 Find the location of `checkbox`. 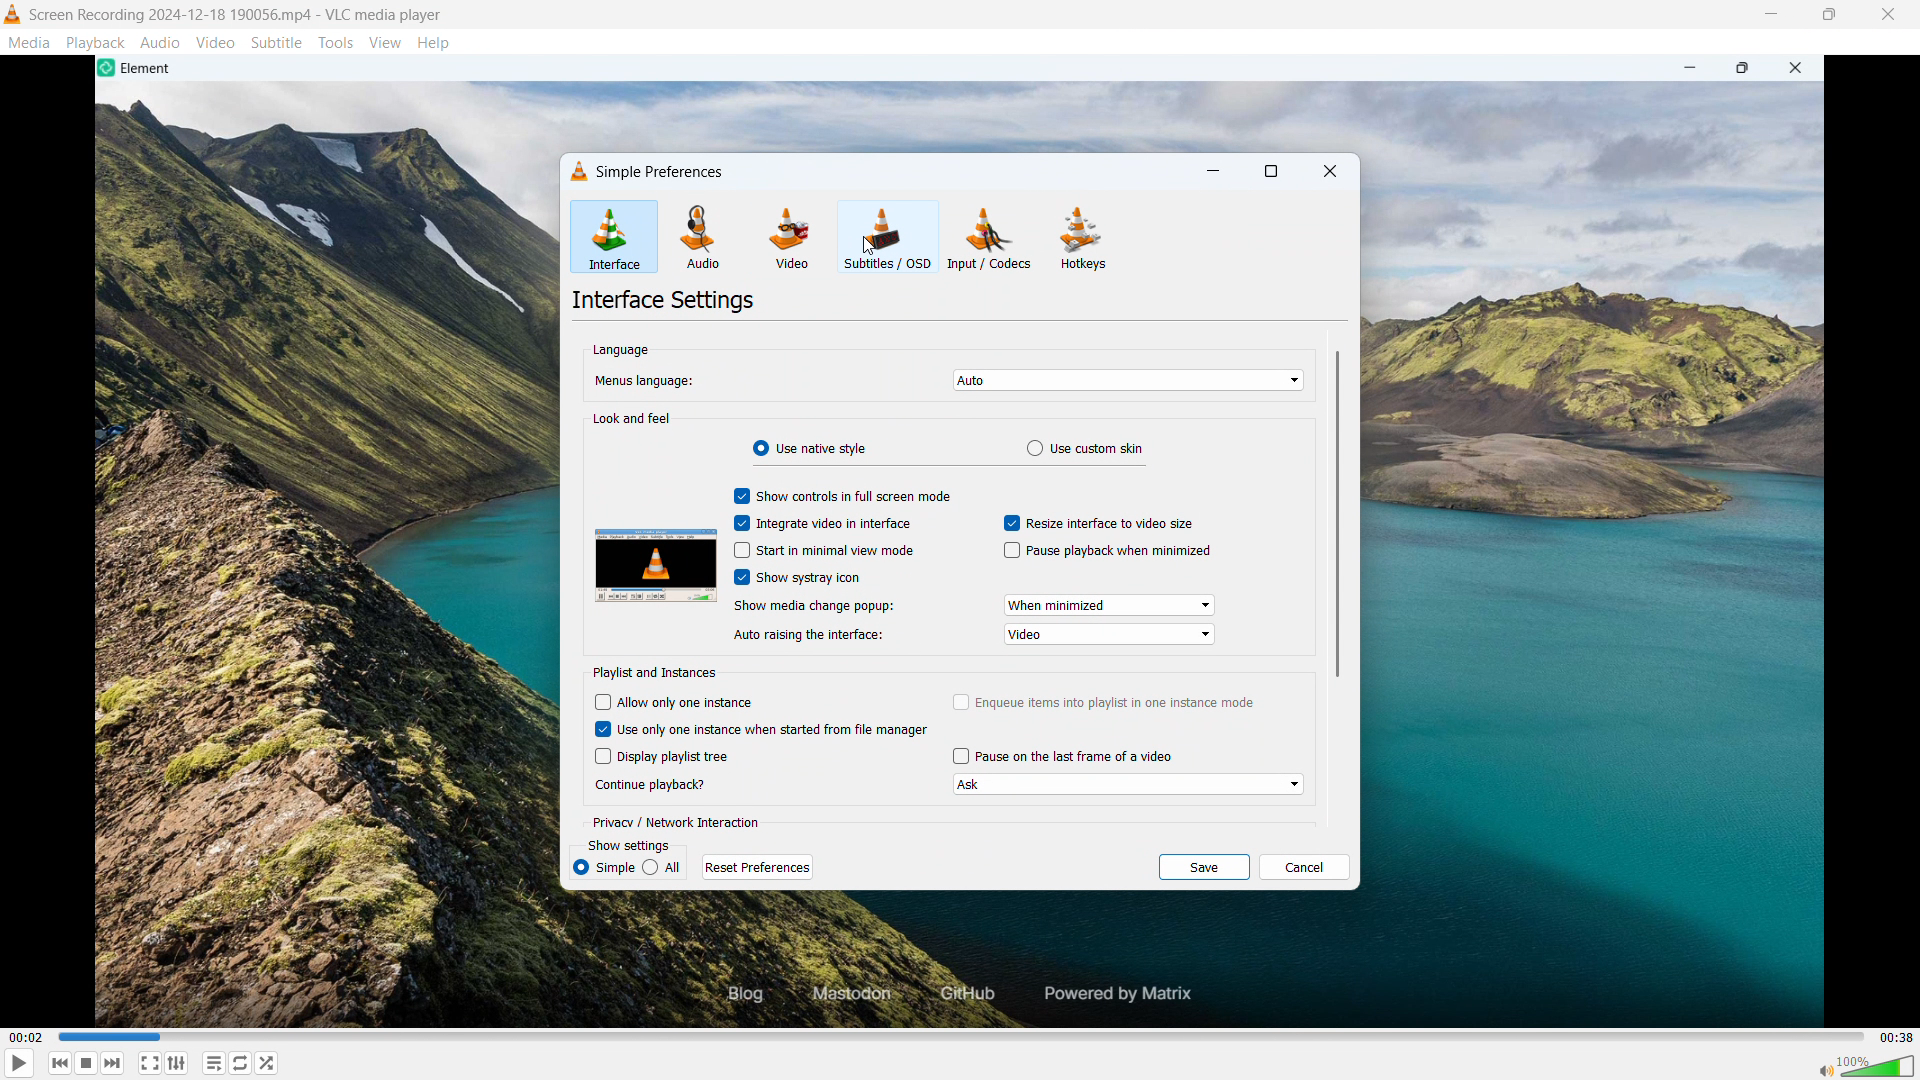

checkbox is located at coordinates (957, 756).